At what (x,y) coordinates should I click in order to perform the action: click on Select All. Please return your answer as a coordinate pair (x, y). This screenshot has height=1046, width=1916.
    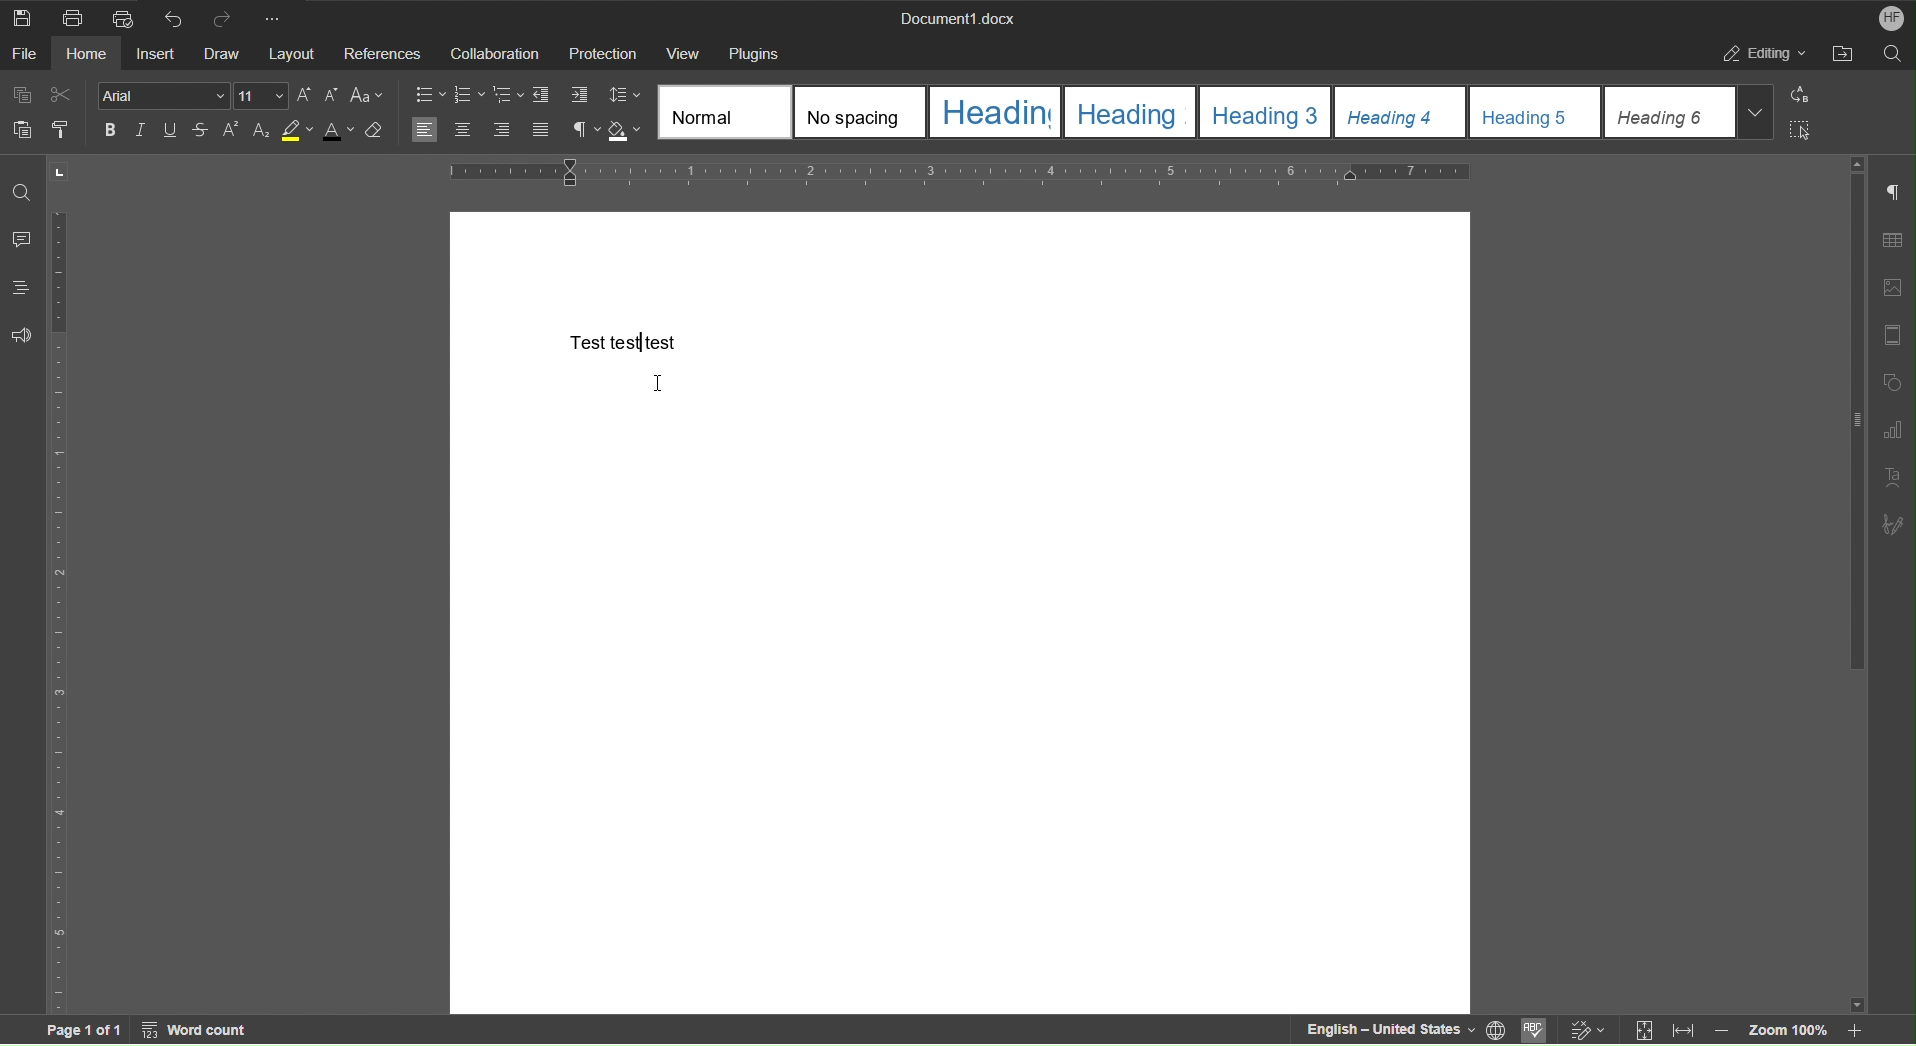
    Looking at the image, I should click on (1799, 128).